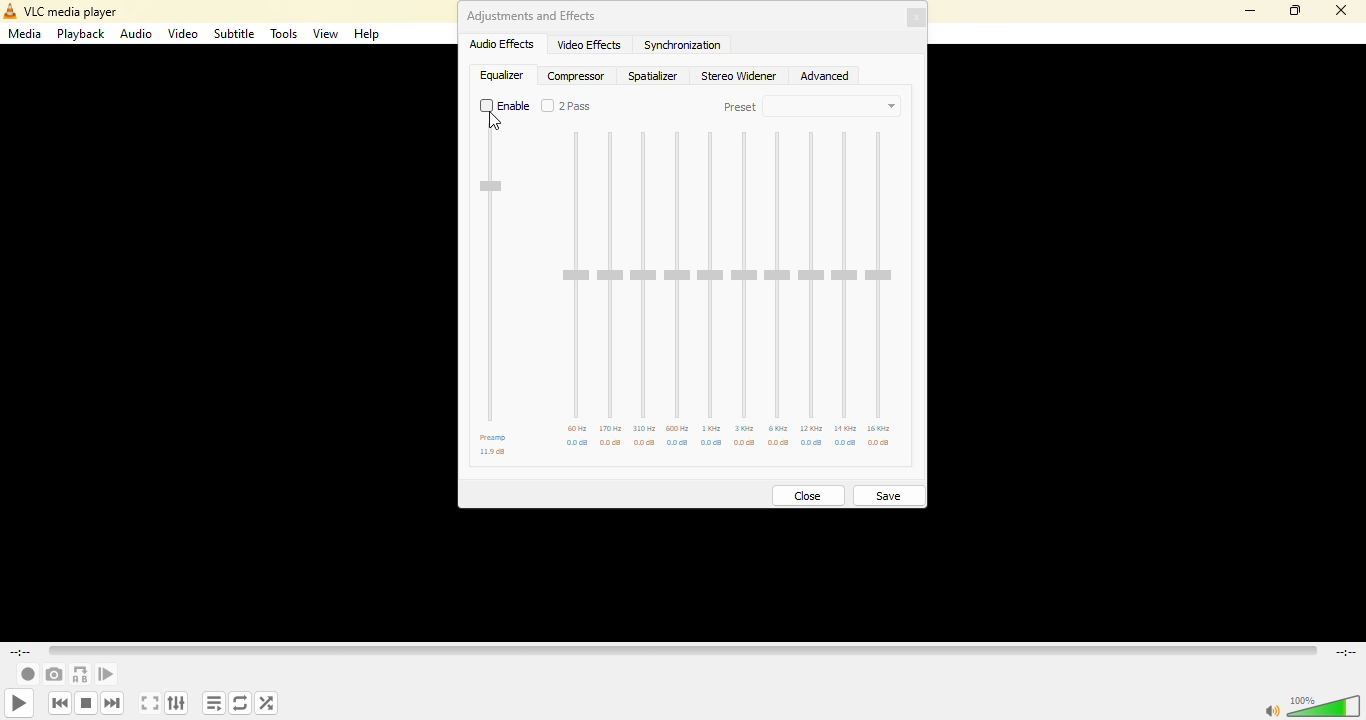  What do you see at coordinates (79, 673) in the screenshot?
I see `loop from point a to point b continuously` at bounding box center [79, 673].